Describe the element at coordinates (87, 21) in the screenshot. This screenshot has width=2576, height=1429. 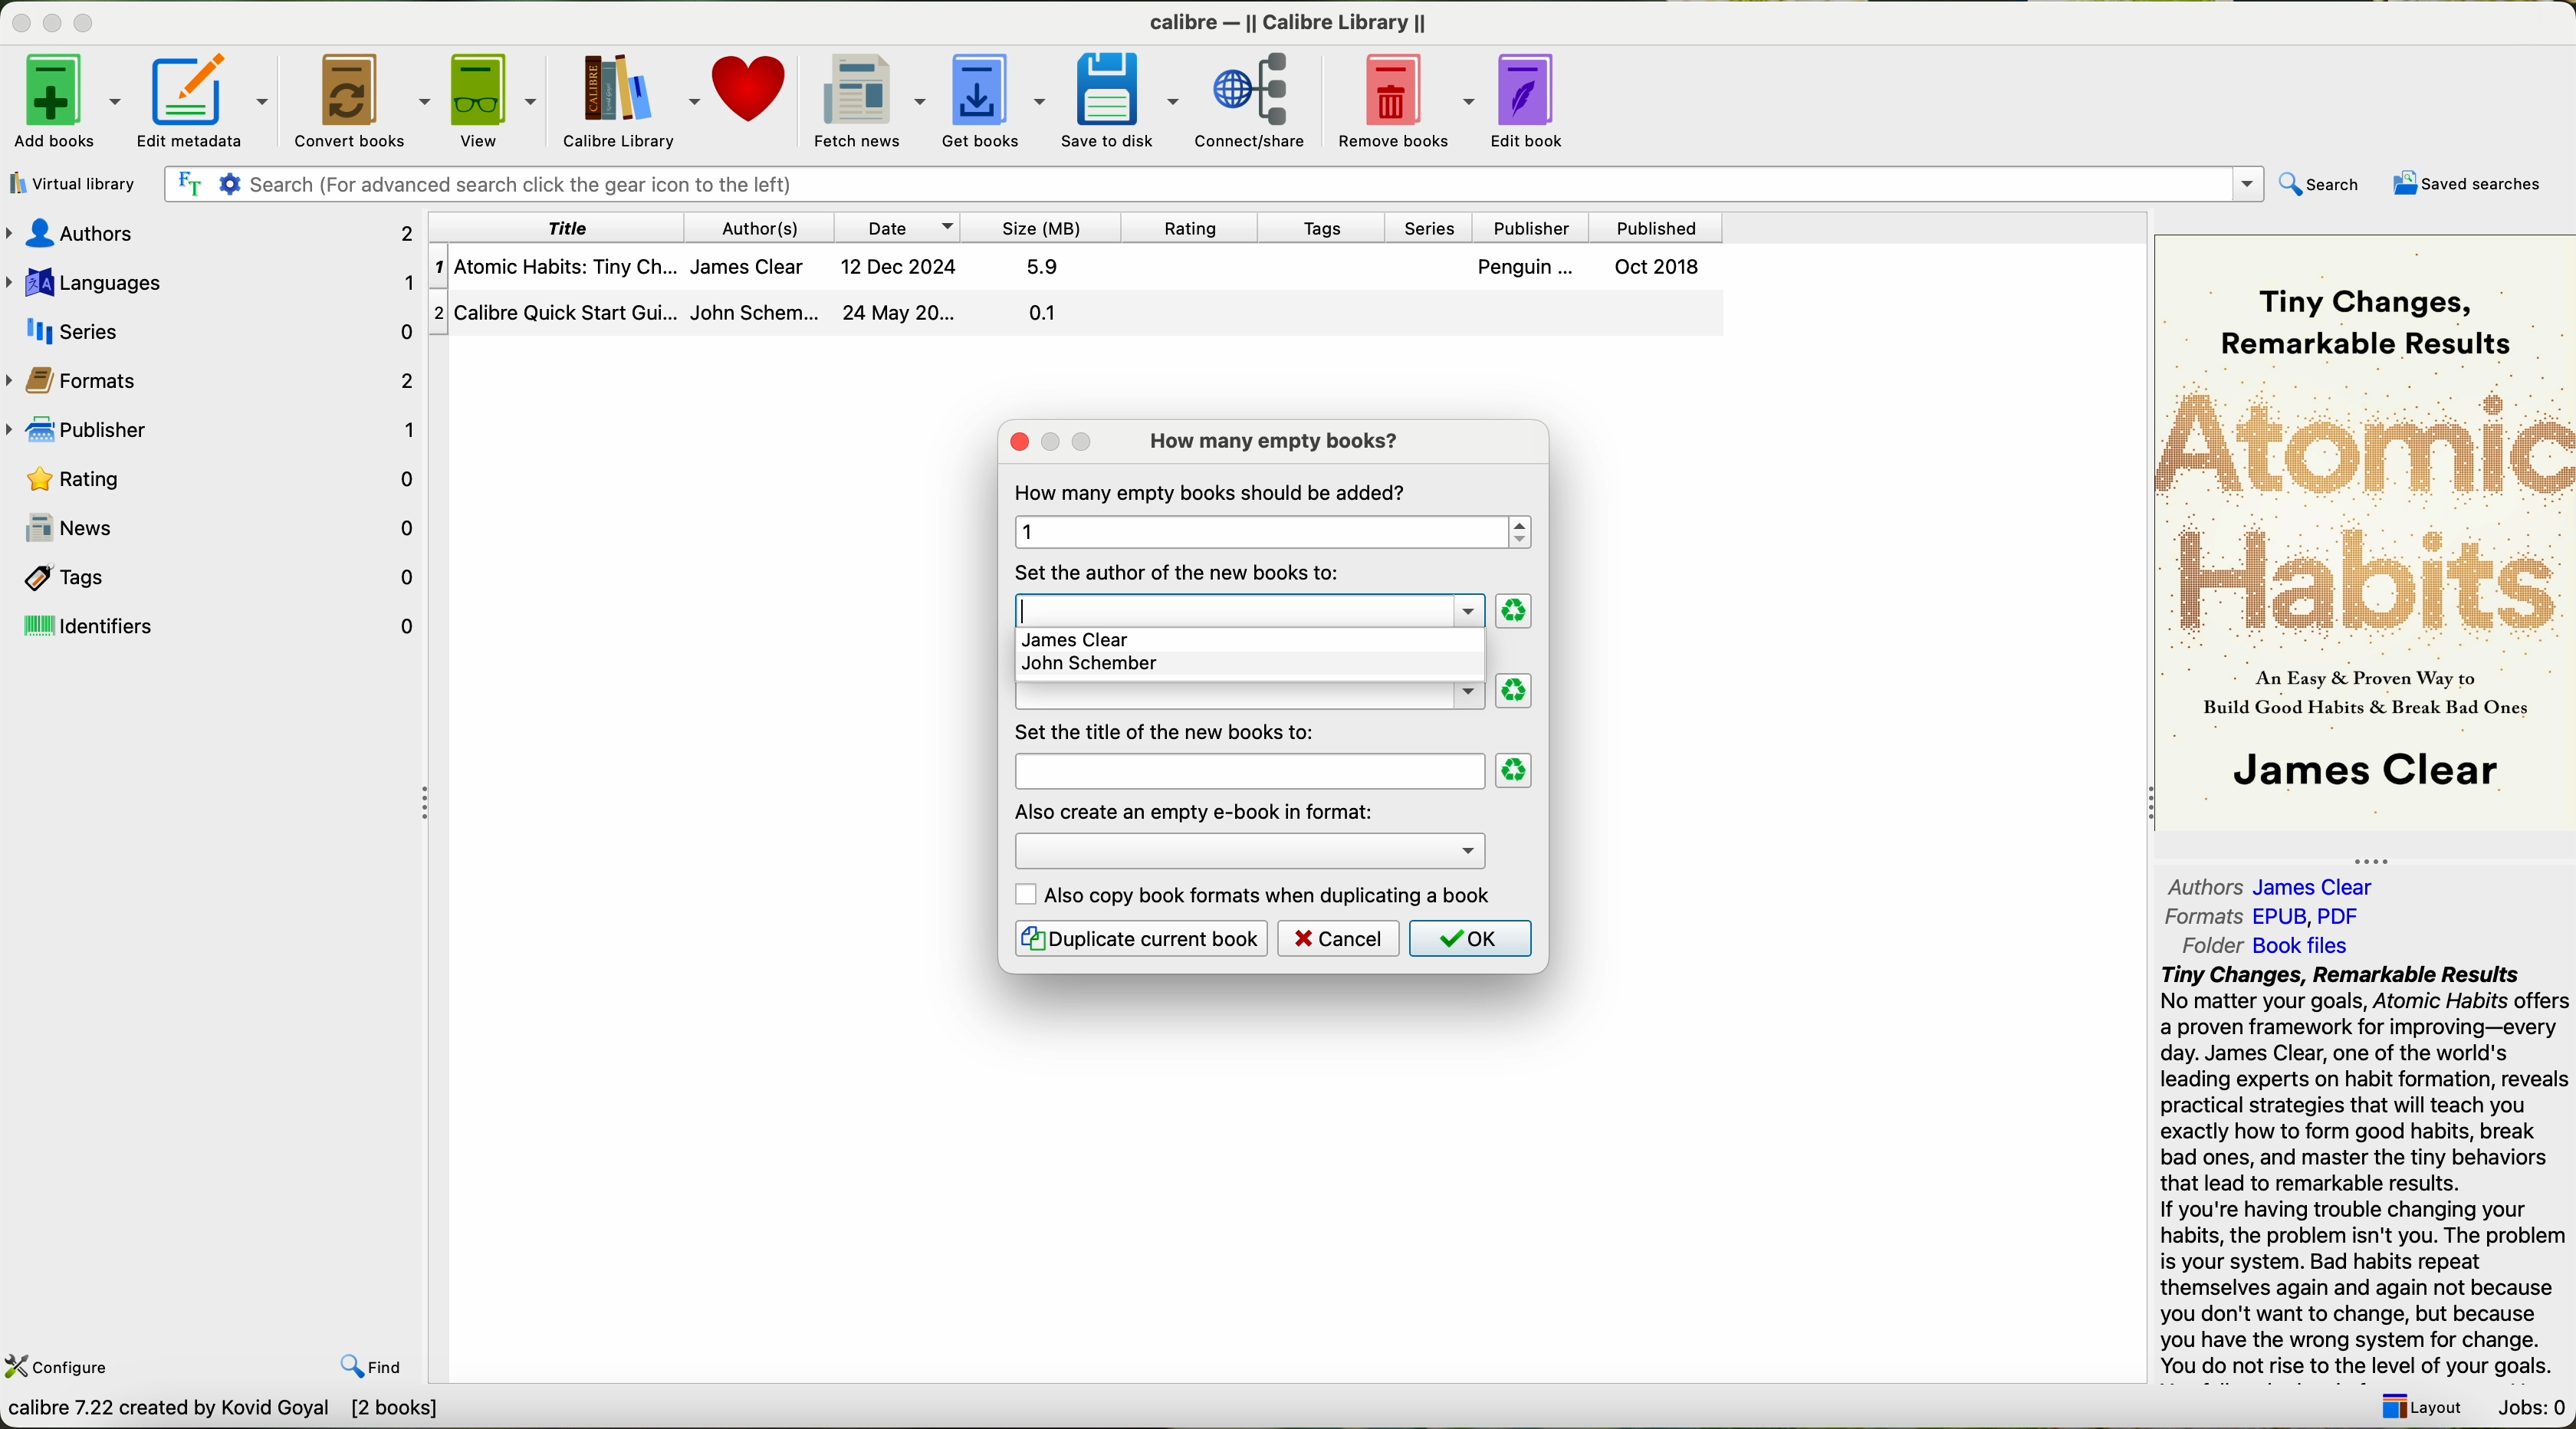
I see `maximize` at that location.